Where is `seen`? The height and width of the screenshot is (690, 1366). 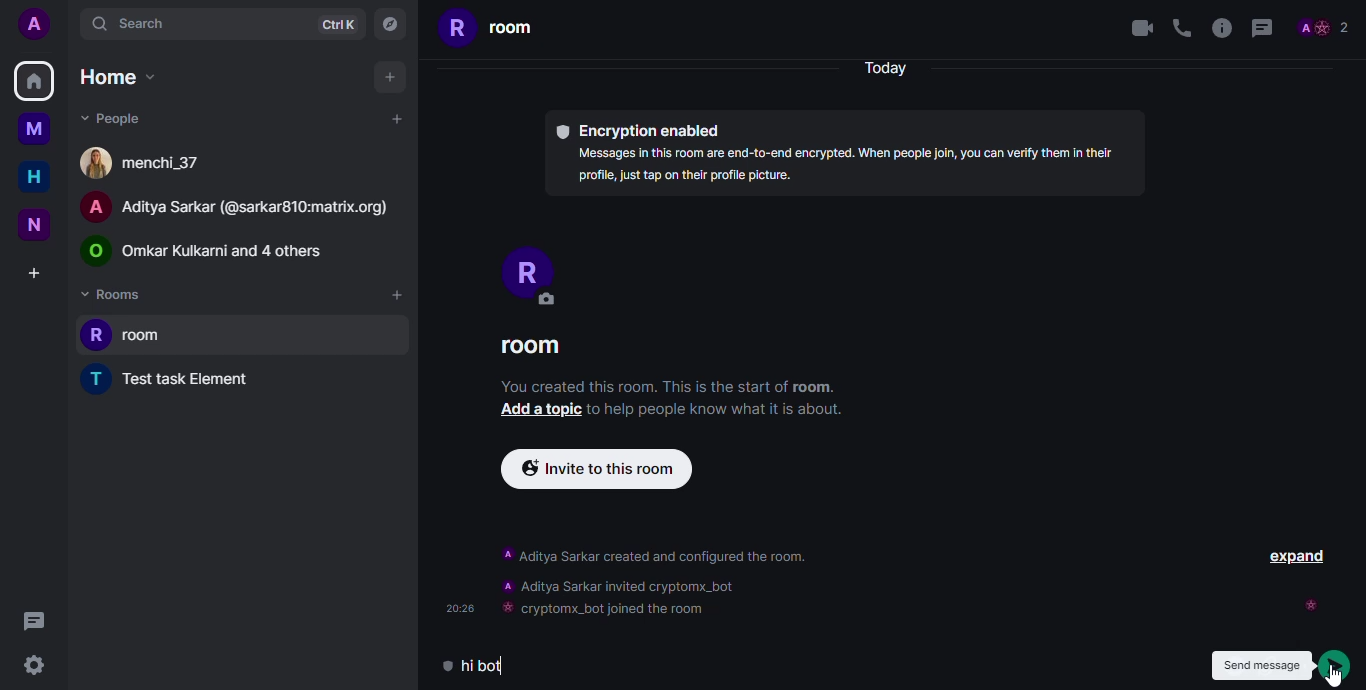 seen is located at coordinates (1311, 605).